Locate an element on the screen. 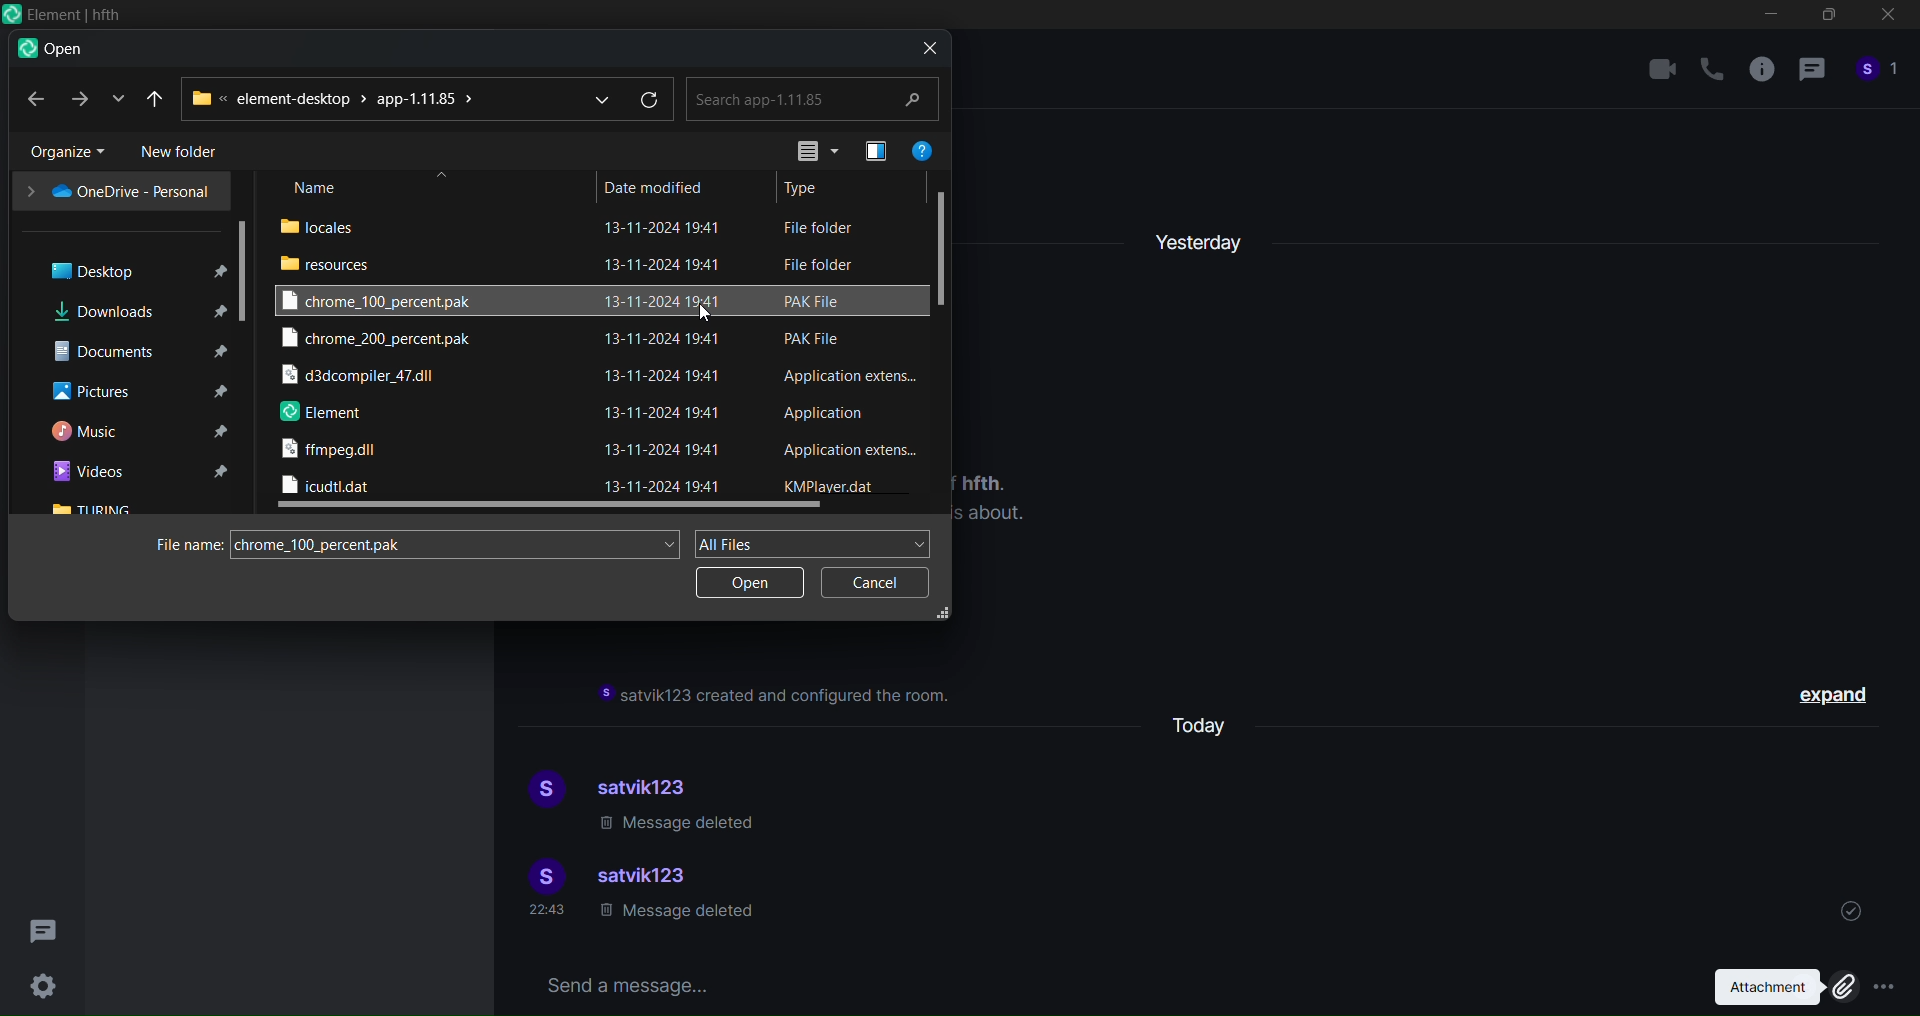  Settings is located at coordinates (46, 983).